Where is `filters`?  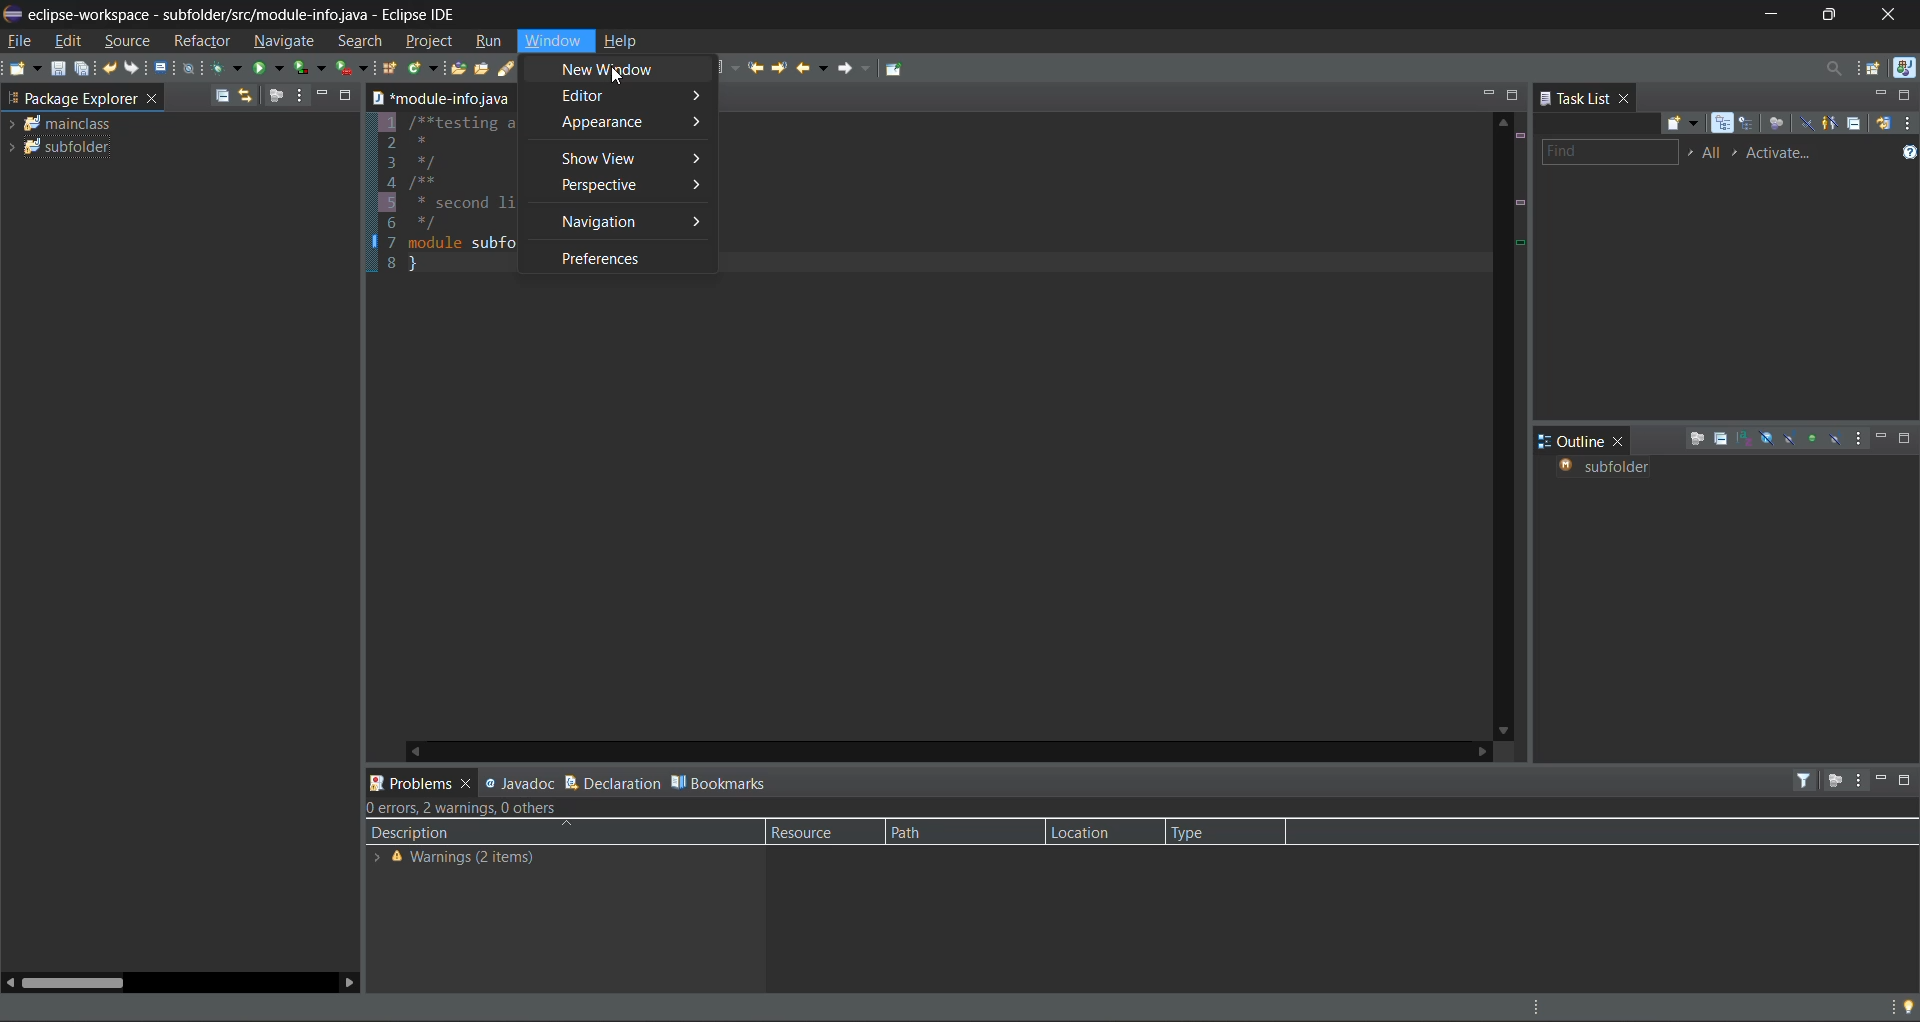 filters is located at coordinates (1807, 780).